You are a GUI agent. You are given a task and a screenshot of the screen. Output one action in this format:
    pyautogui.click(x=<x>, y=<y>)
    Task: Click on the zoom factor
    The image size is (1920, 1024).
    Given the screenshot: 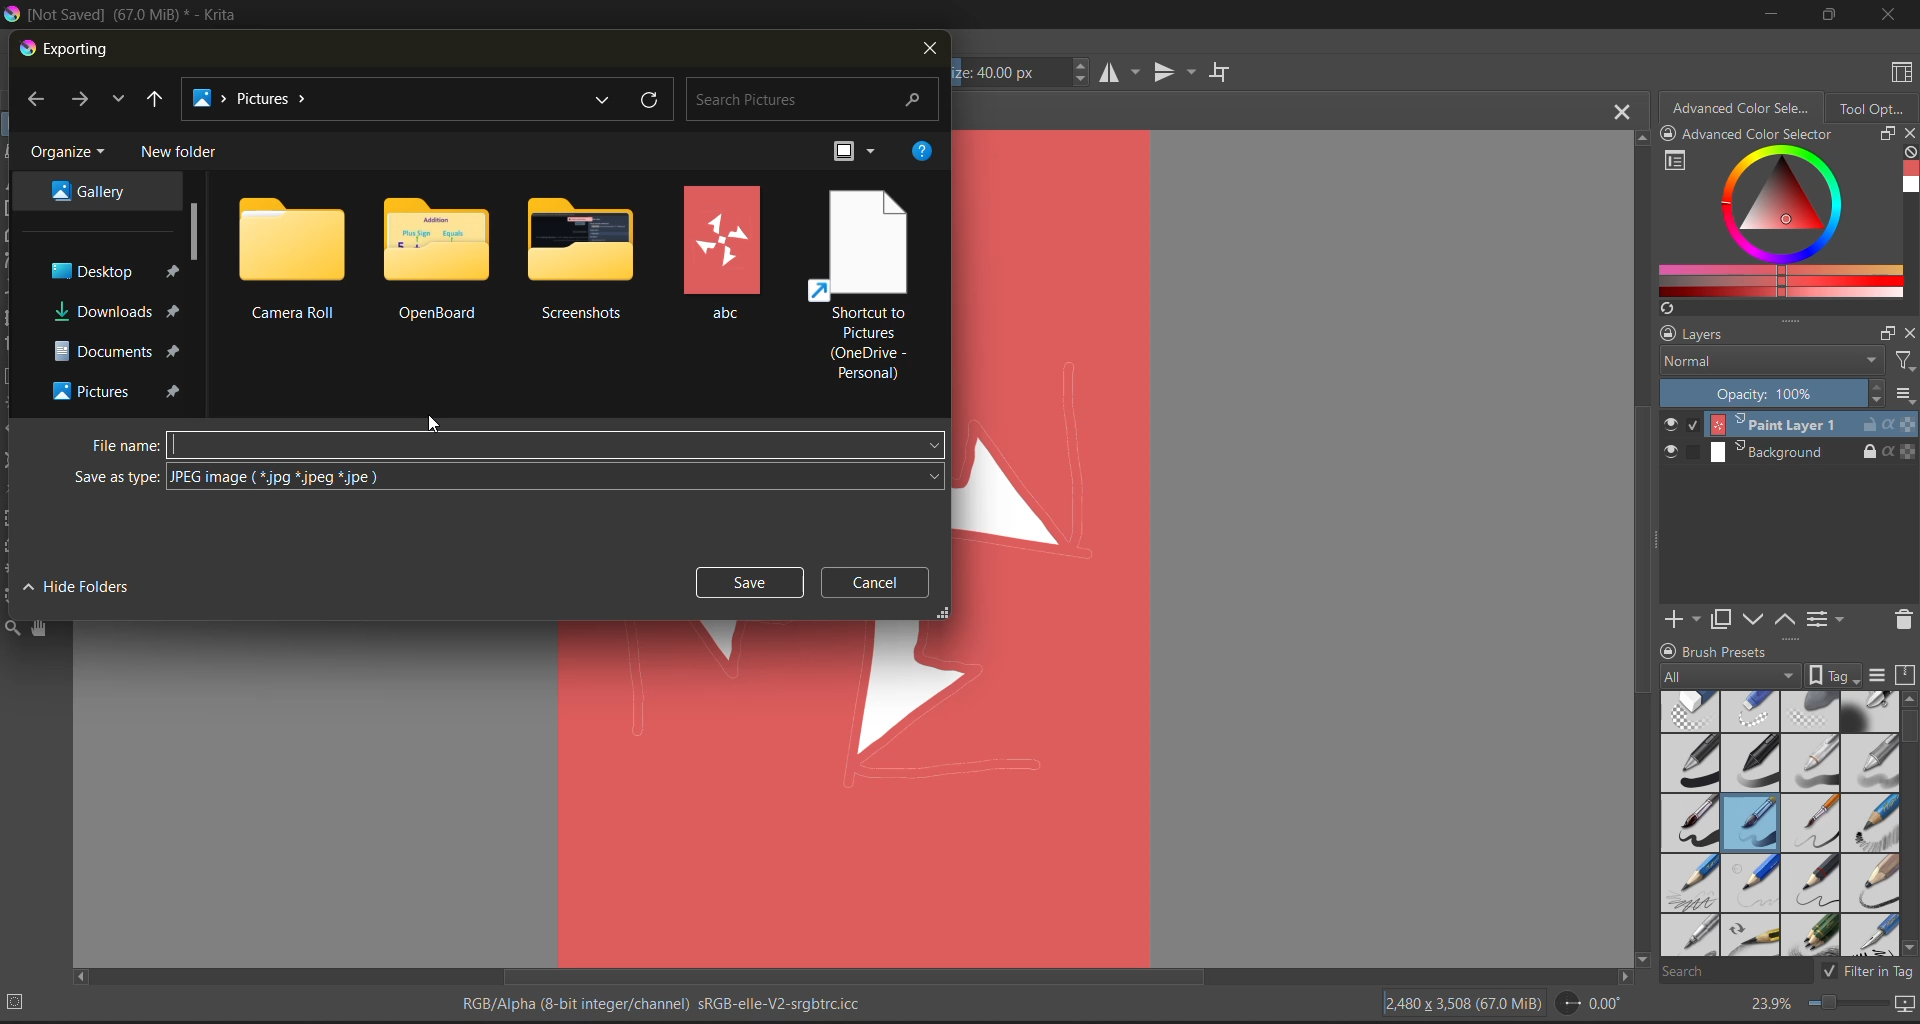 What is the action you would take?
    pyautogui.click(x=1773, y=1004)
    